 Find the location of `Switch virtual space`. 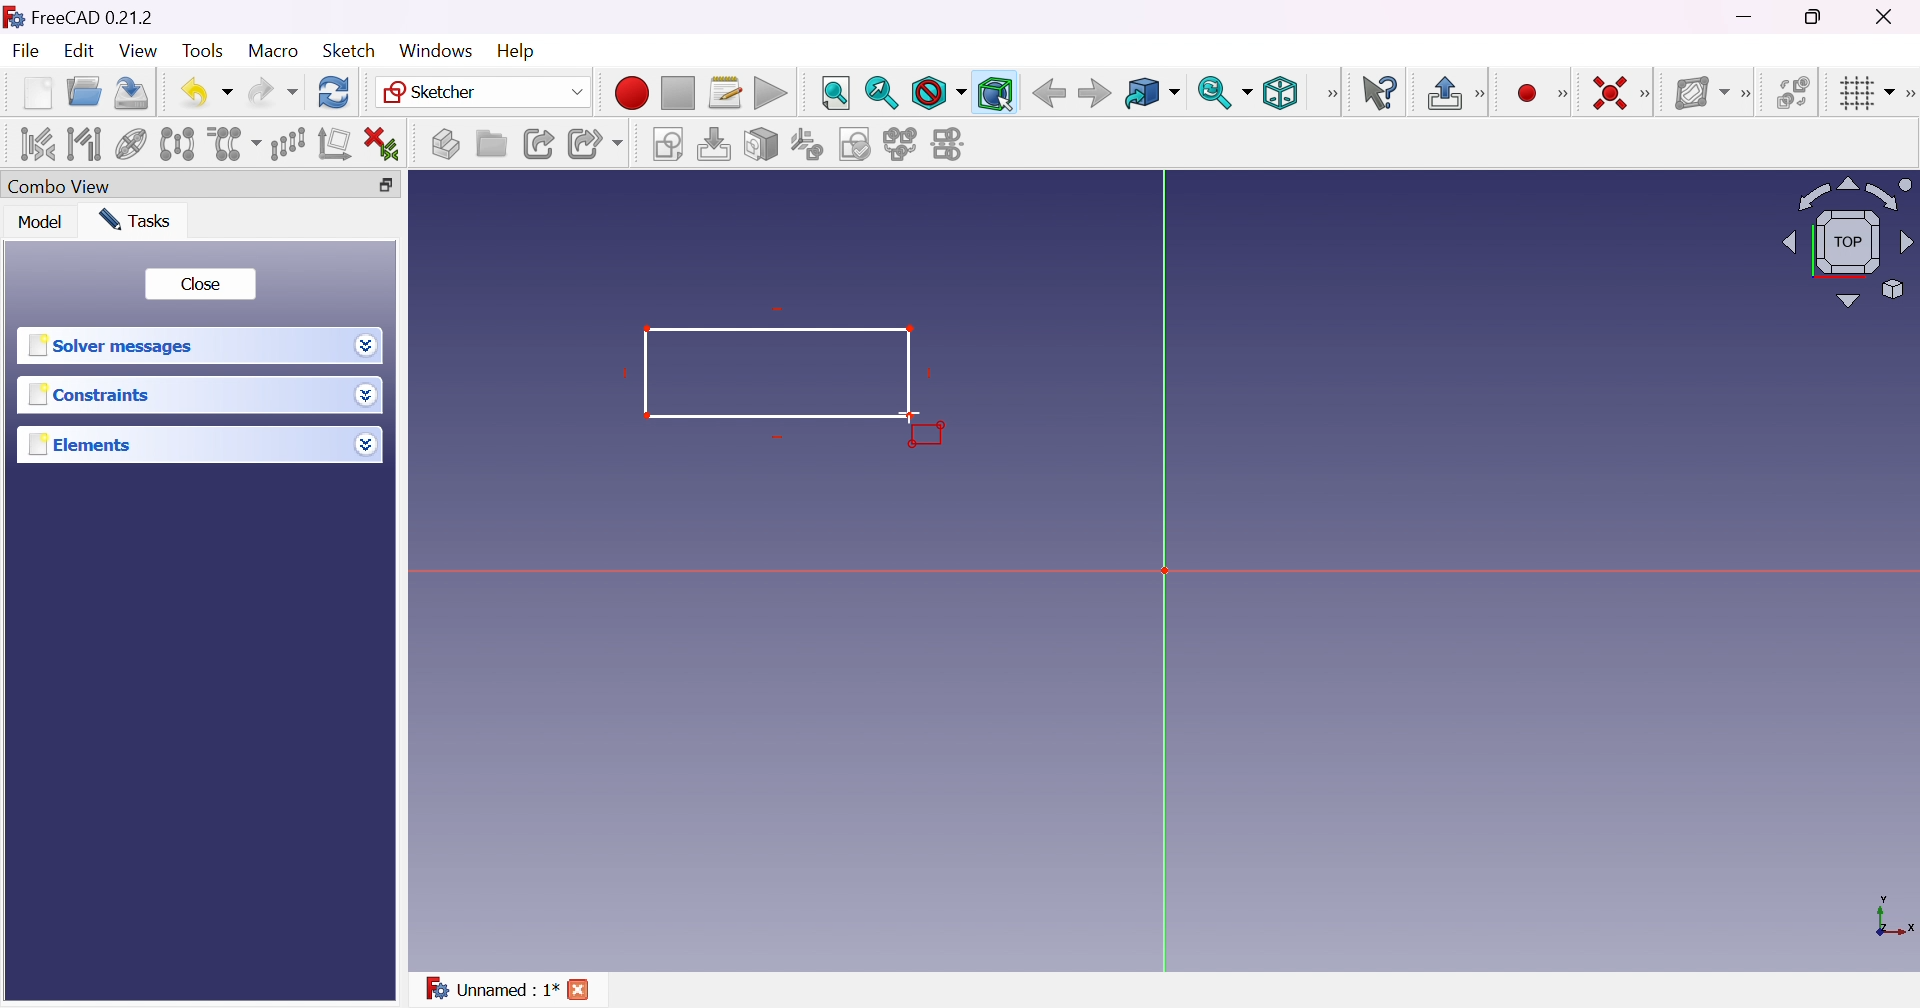

Switch virtual space is located at coordinates (1793, 94).